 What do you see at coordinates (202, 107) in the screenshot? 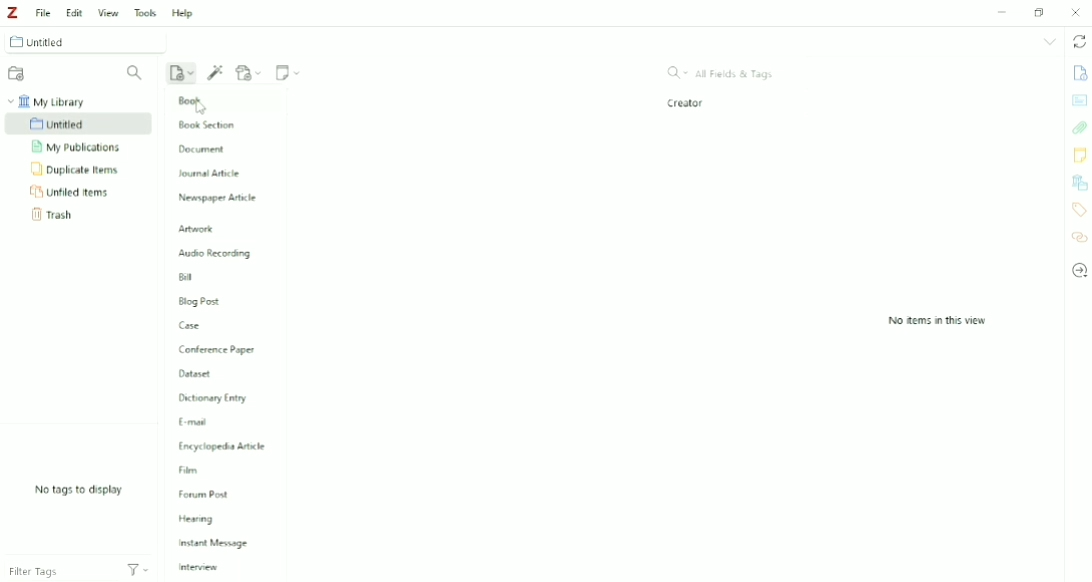
I see `cursor on Book` at bounding box center [202, 107].